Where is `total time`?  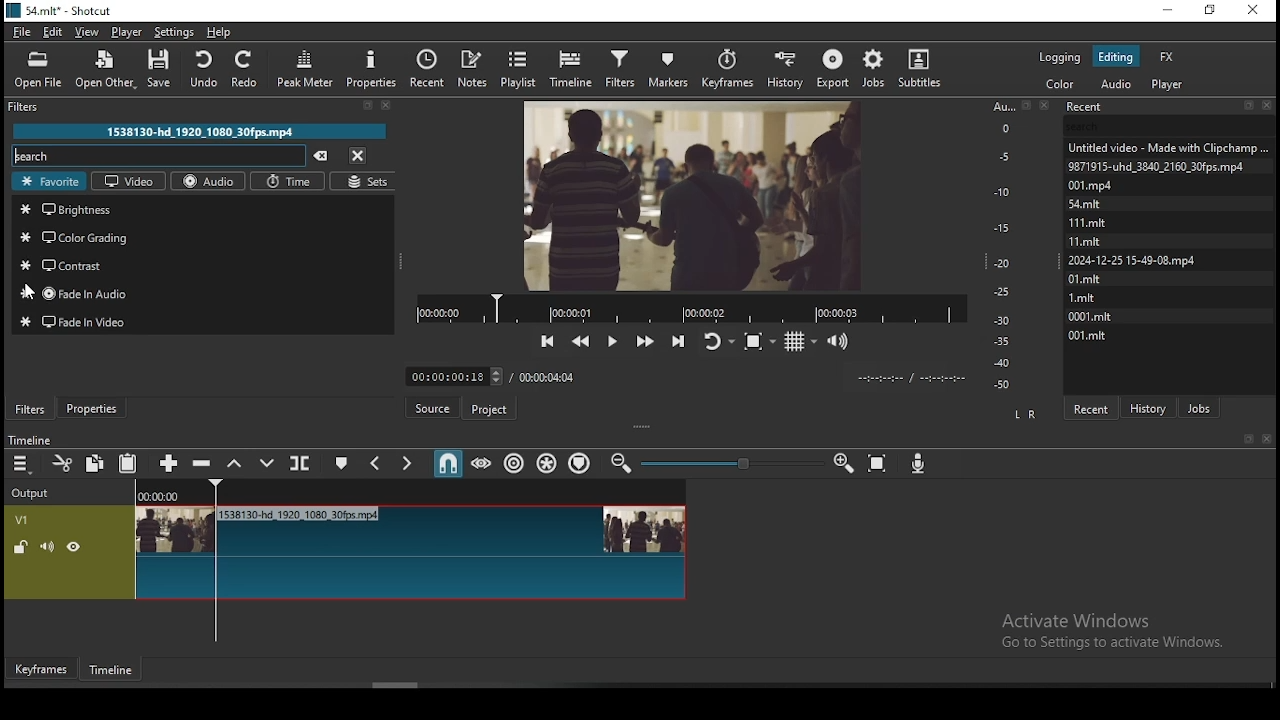
total time is located at coordinates (548, 376).